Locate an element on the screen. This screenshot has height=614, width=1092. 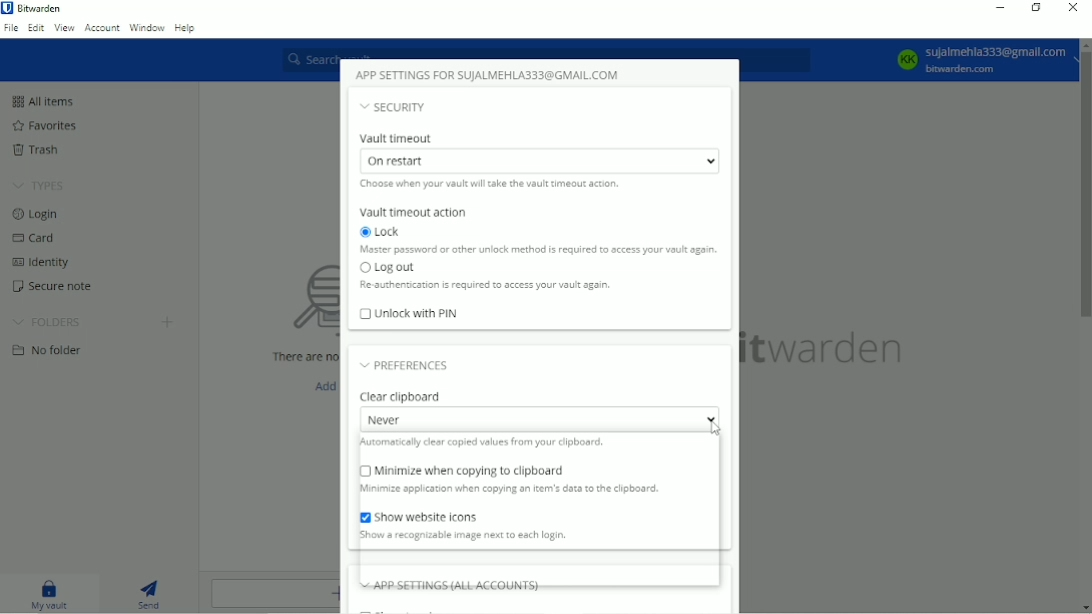
App settings for account is located at coordinates (492, 74).